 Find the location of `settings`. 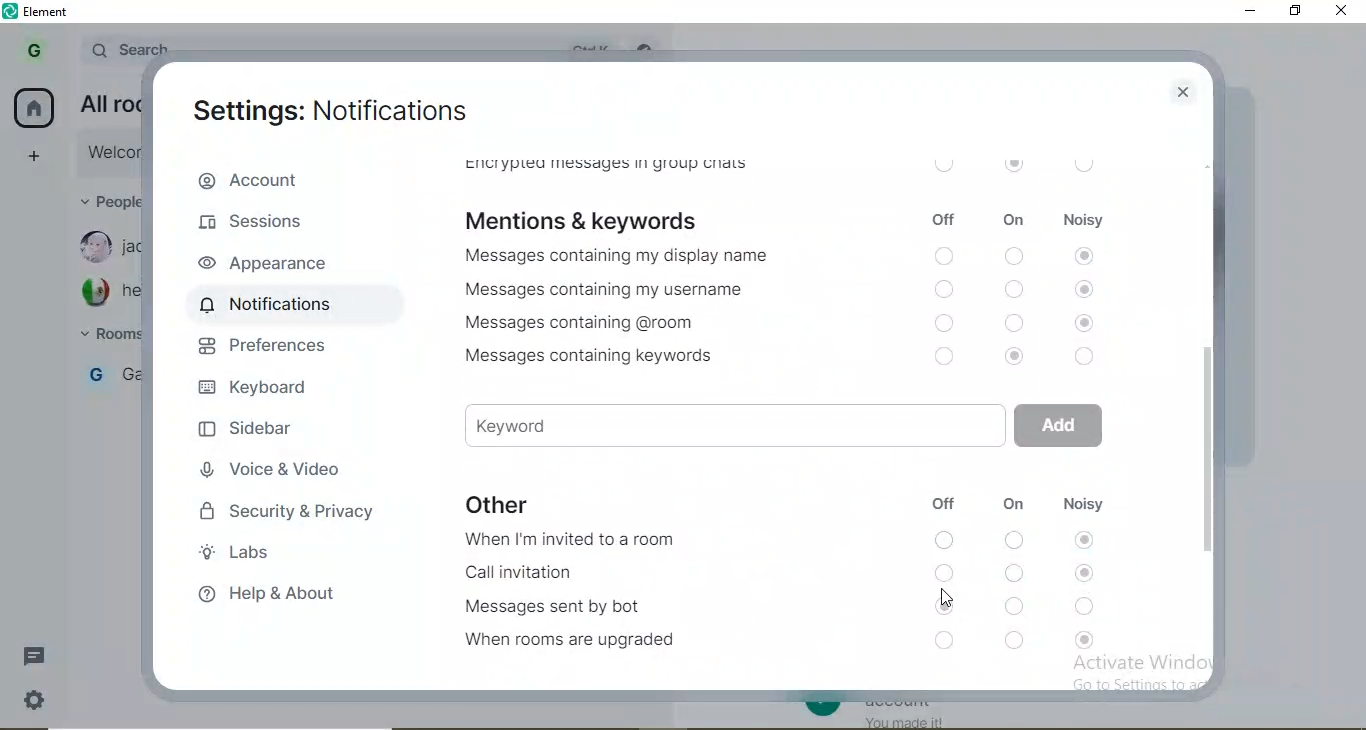

settings is located at coordinates (37, 704).